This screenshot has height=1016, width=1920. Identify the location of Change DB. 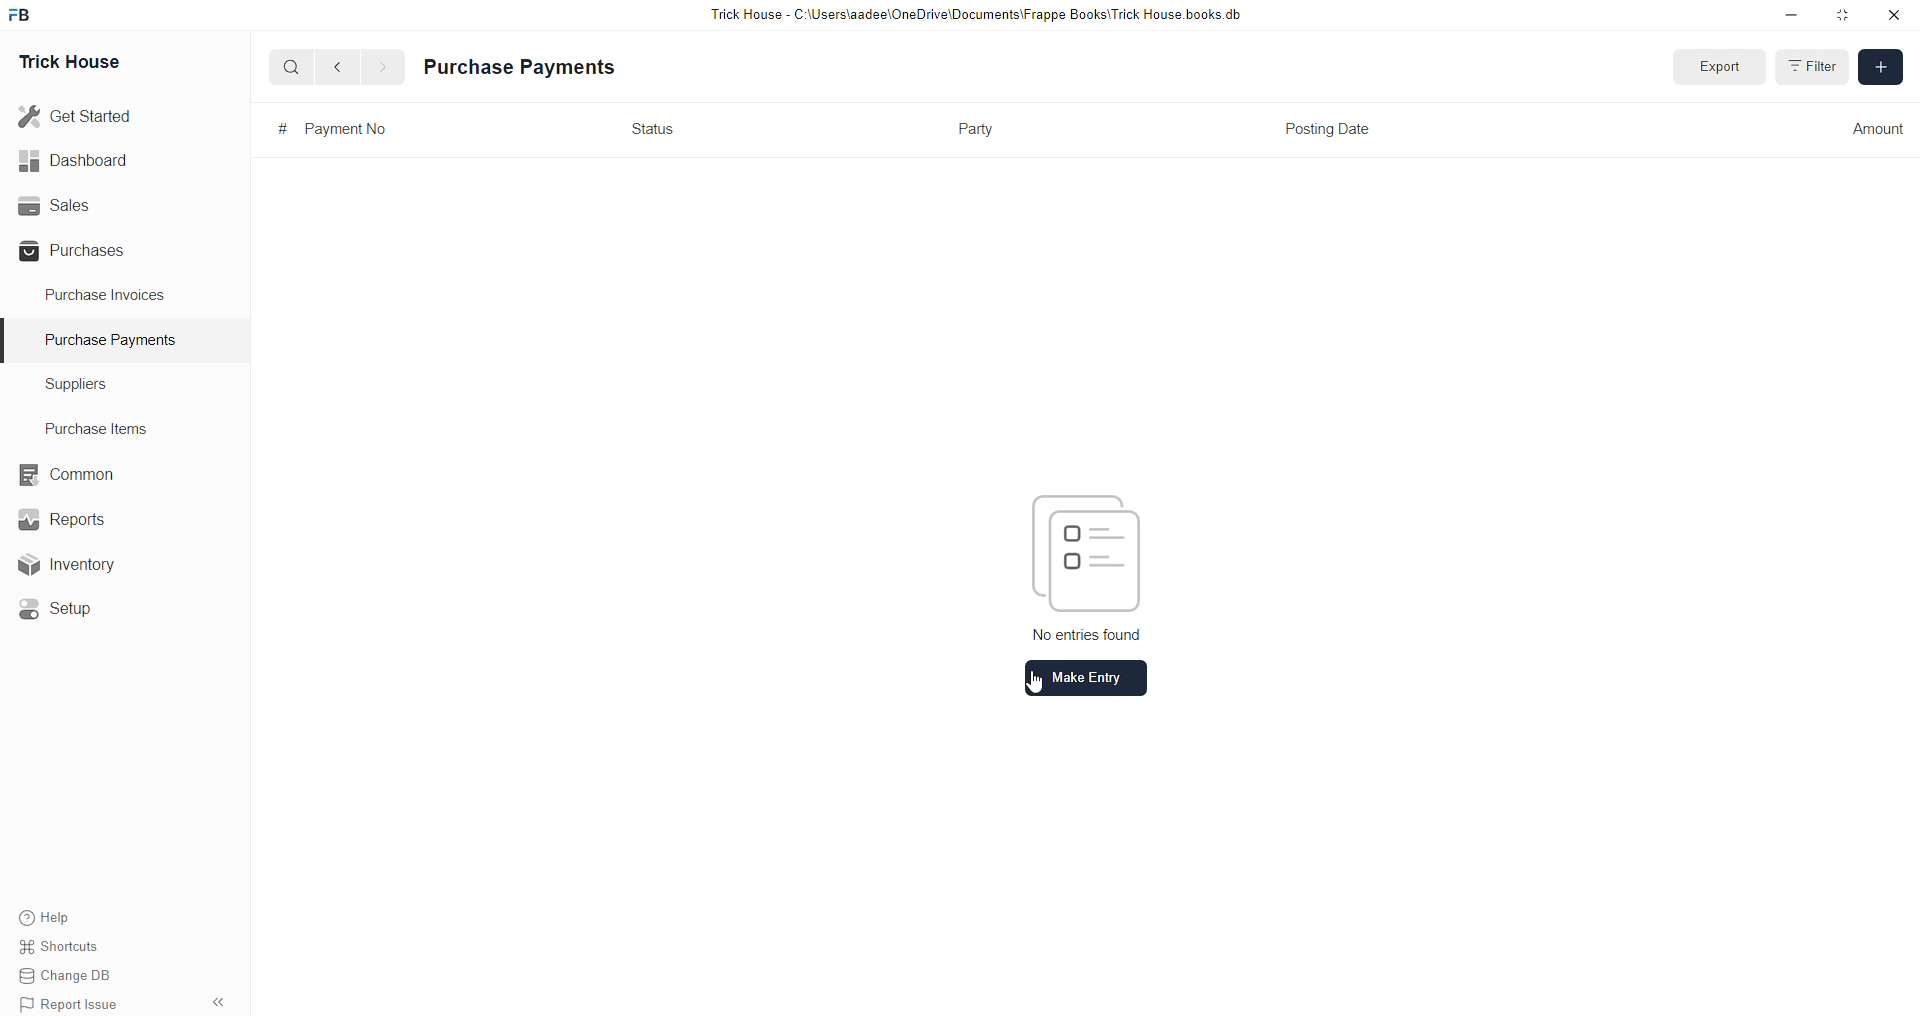
(76, 977).